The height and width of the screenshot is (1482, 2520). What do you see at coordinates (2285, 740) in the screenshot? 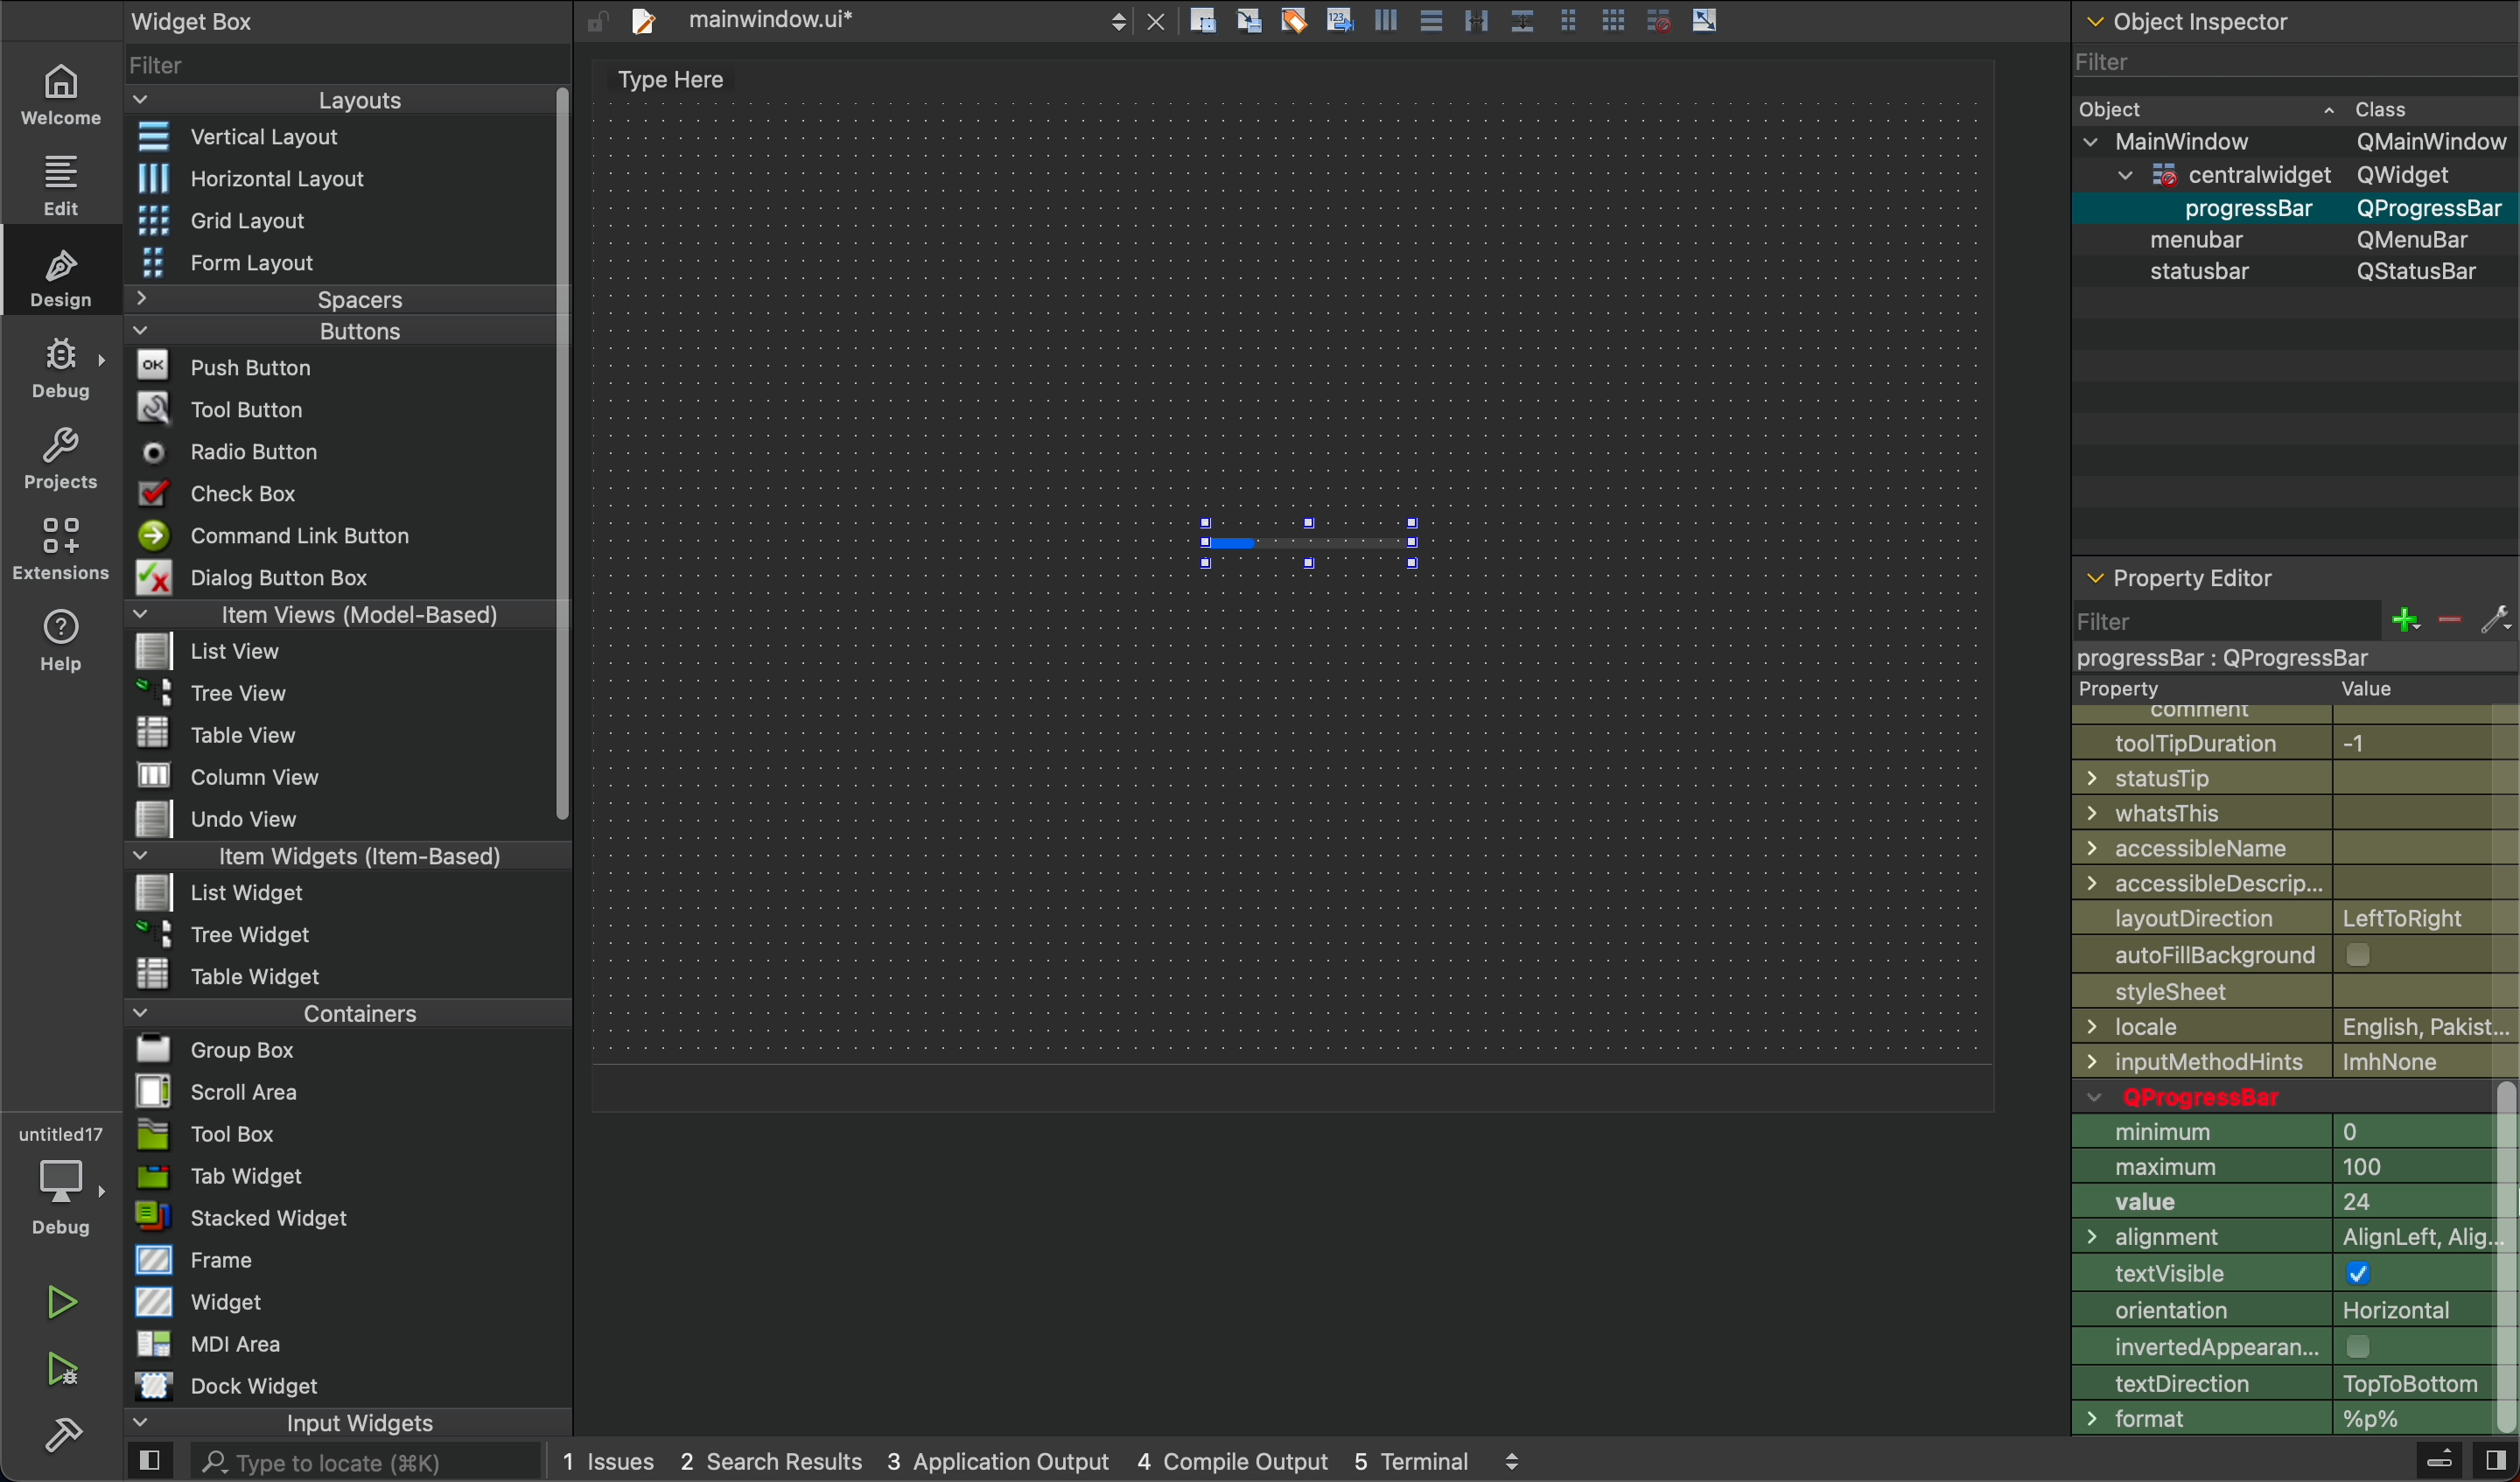
I see `tooltip duration` at bounding box center [2285, 740].